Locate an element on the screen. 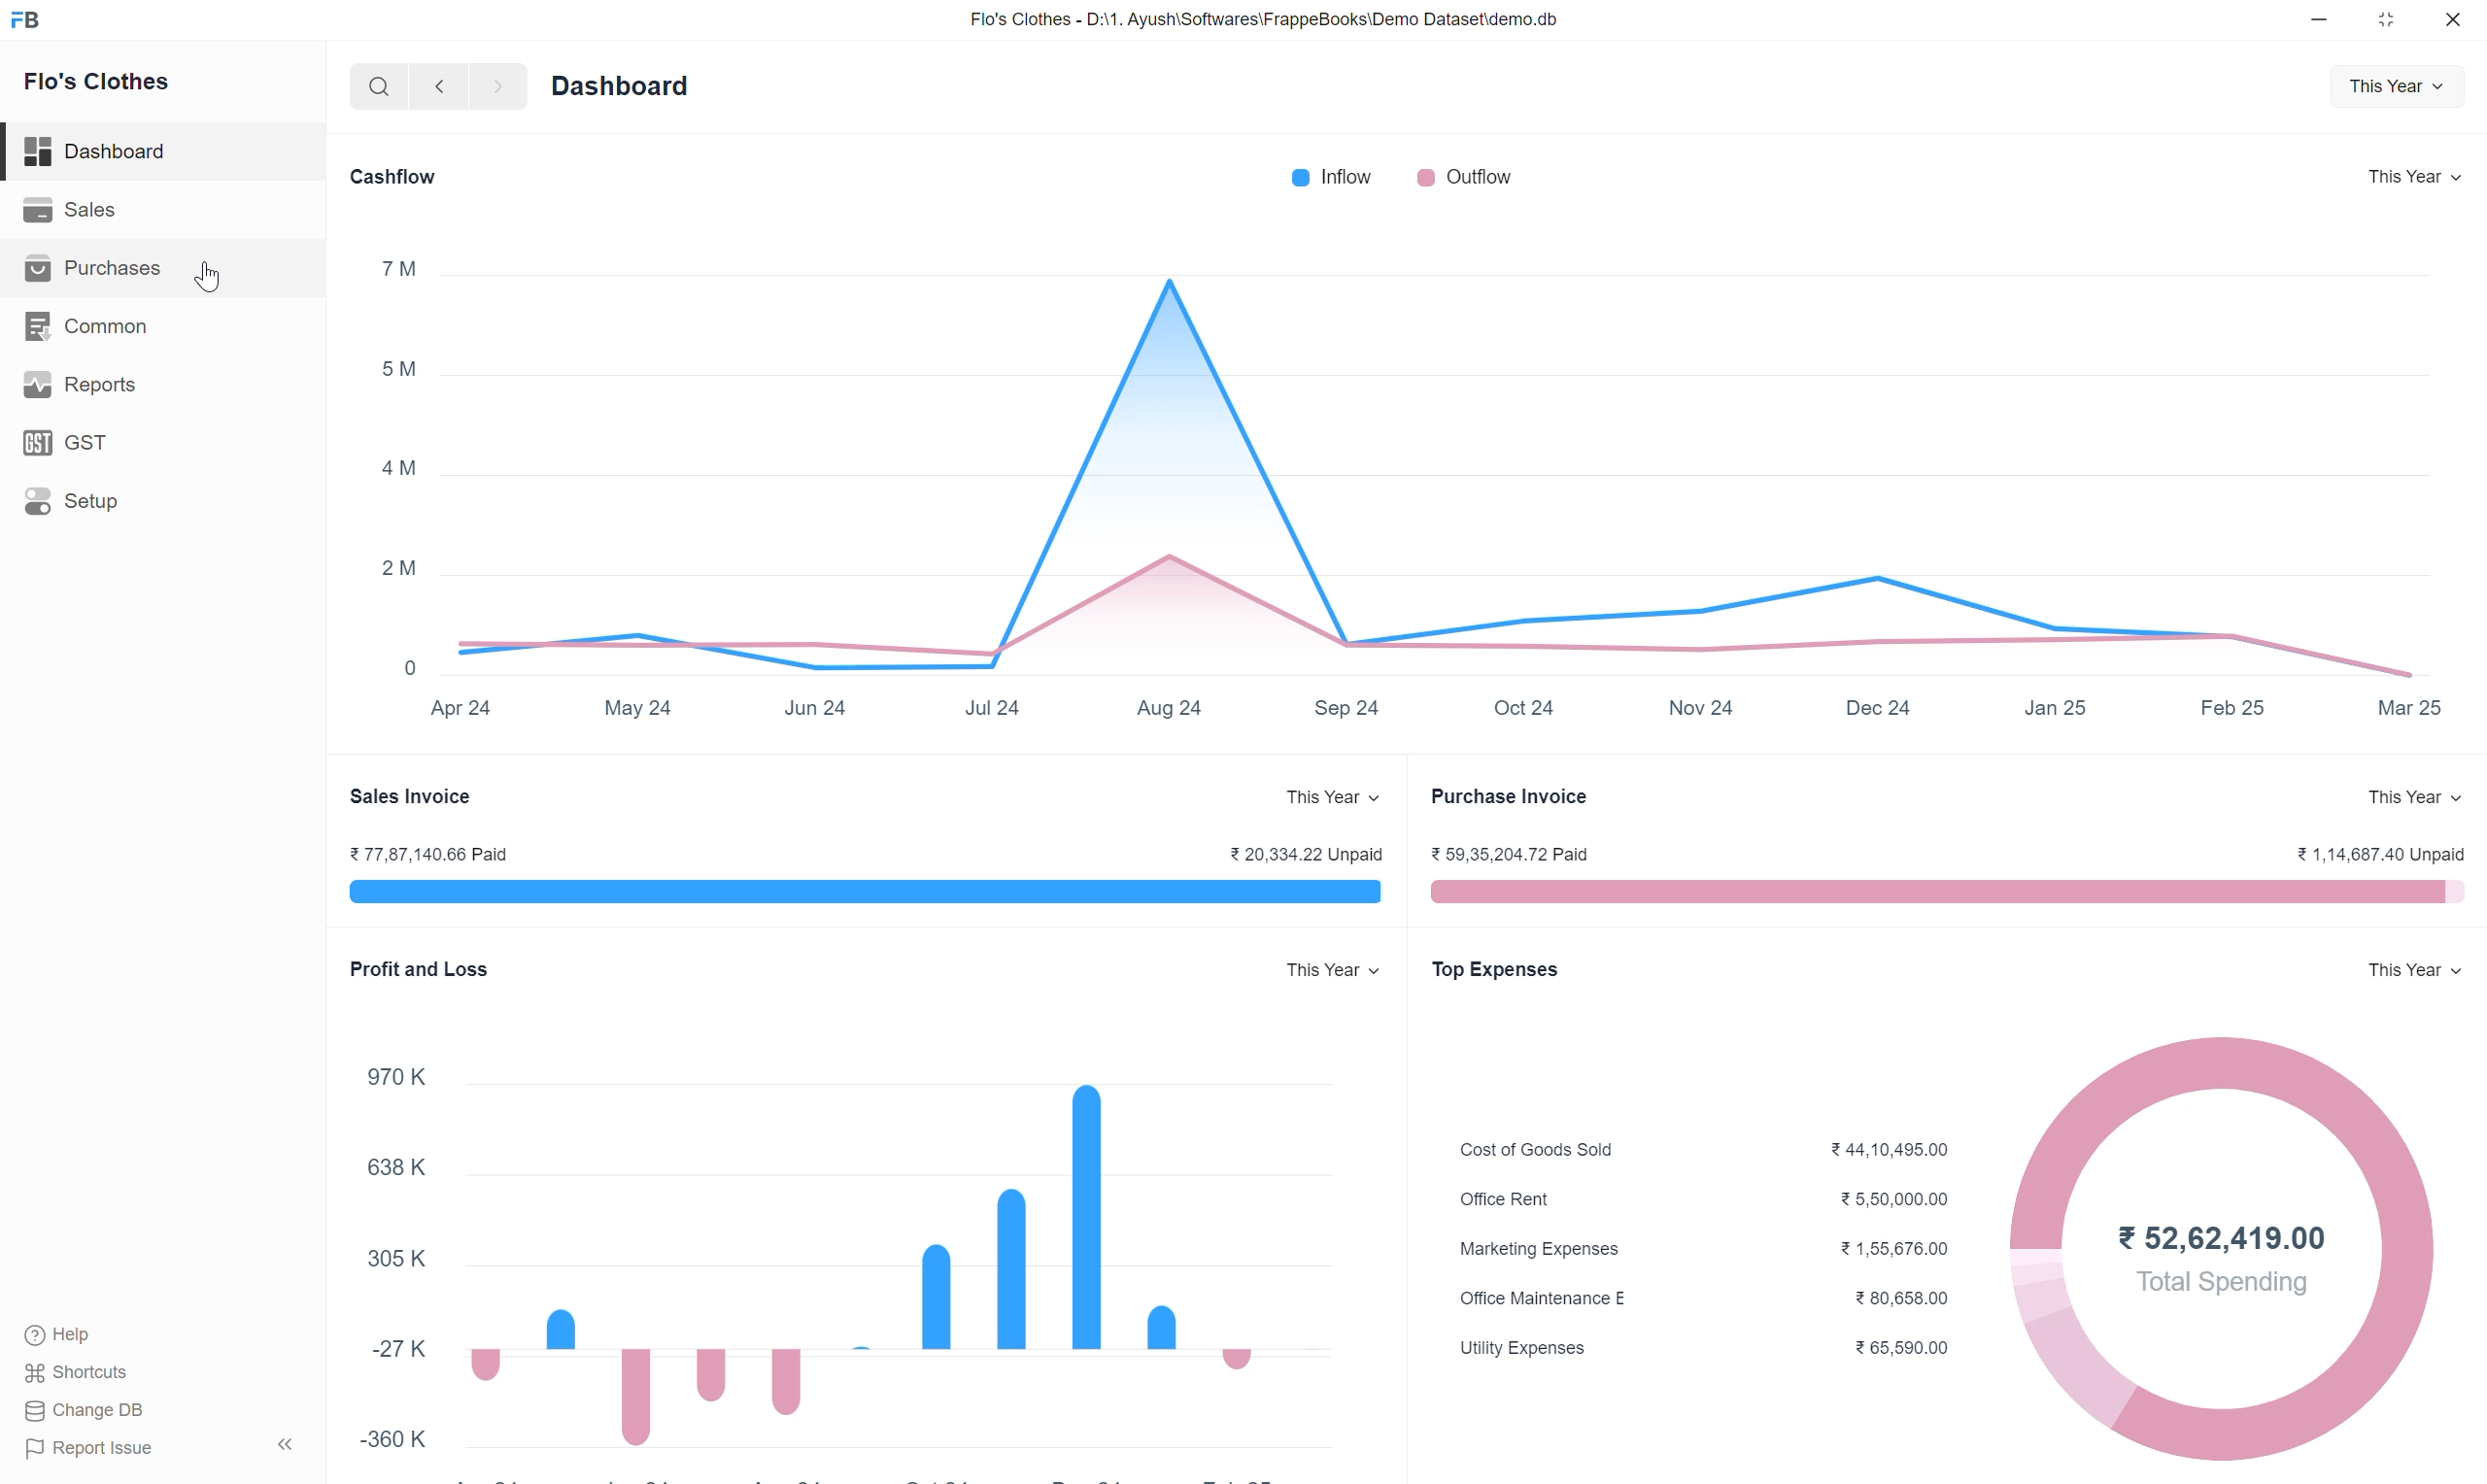 The image size is (2487, 1484). Flo's Clothes is located at coordinates (98, 82).